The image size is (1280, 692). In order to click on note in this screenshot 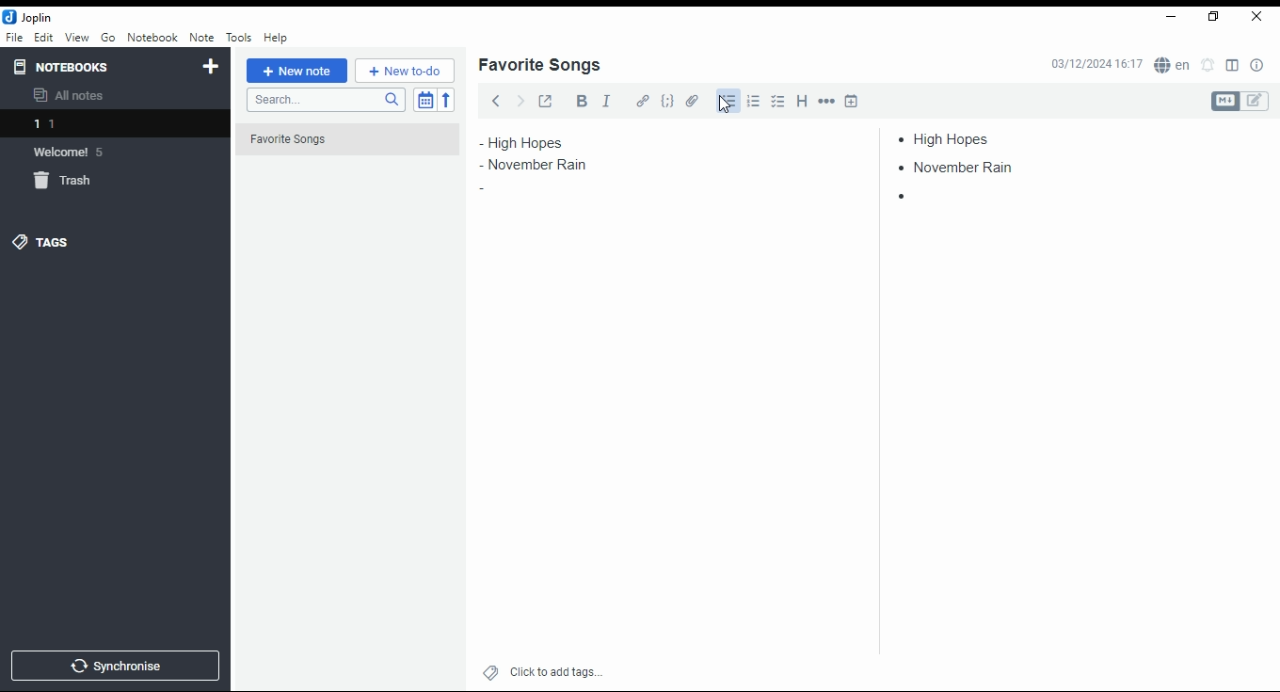, I will do `click(201, 37)`.